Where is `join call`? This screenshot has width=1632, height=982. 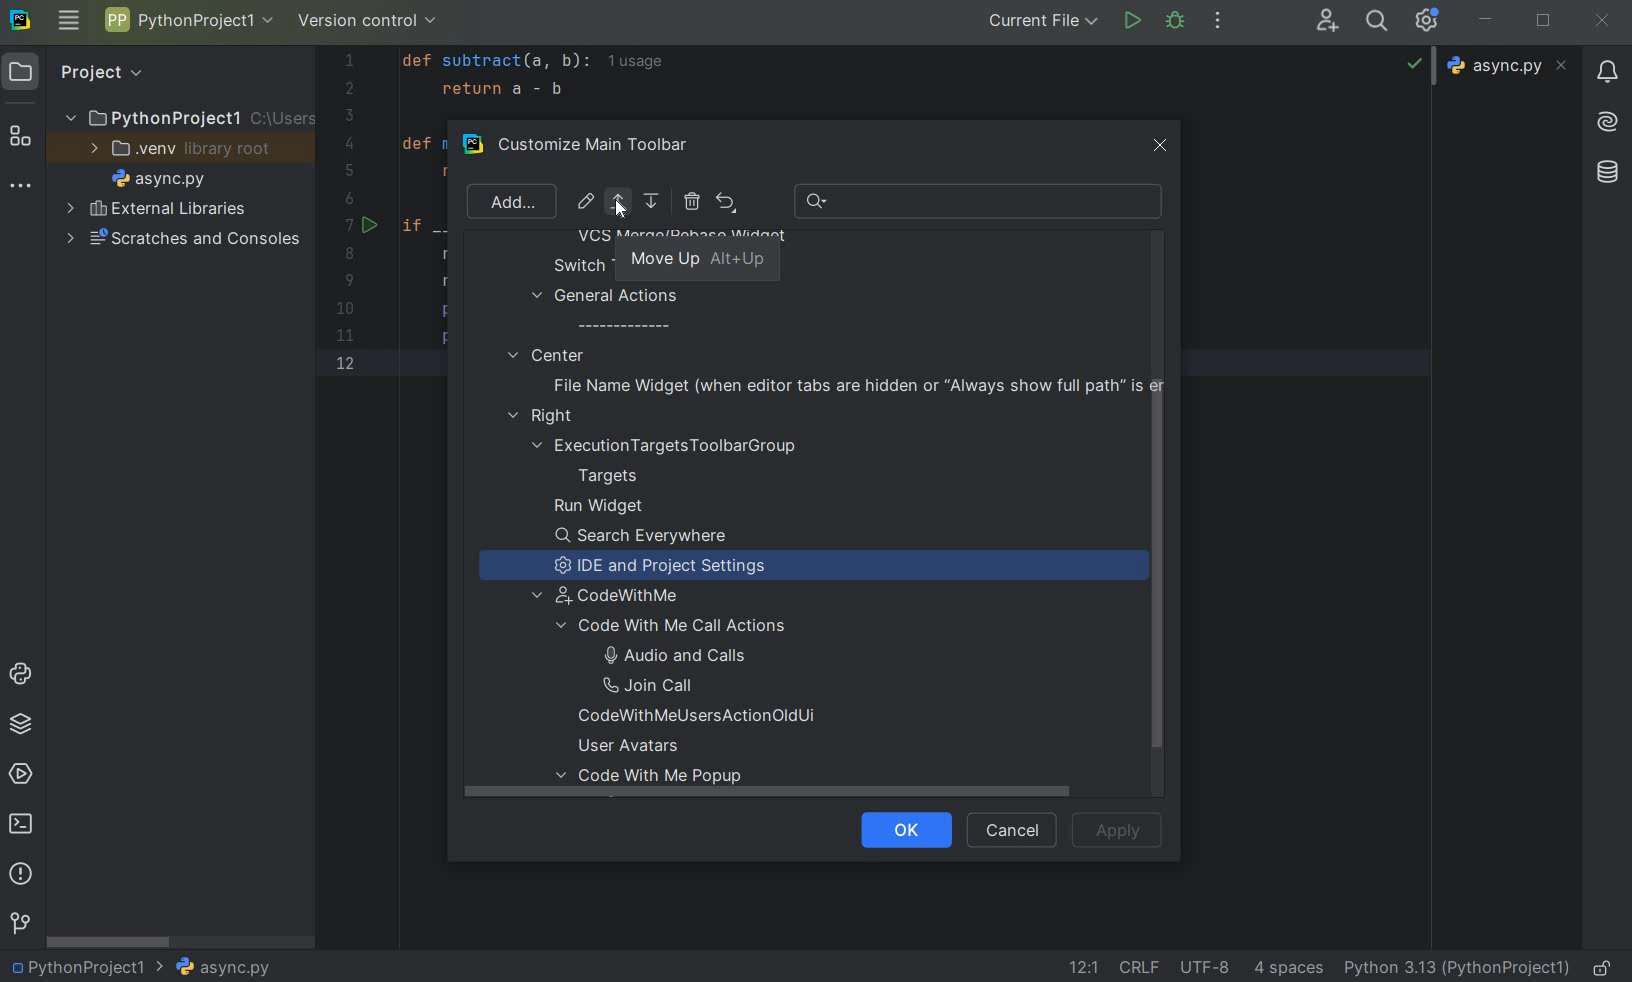 join call is located at coordinates (672, 686).